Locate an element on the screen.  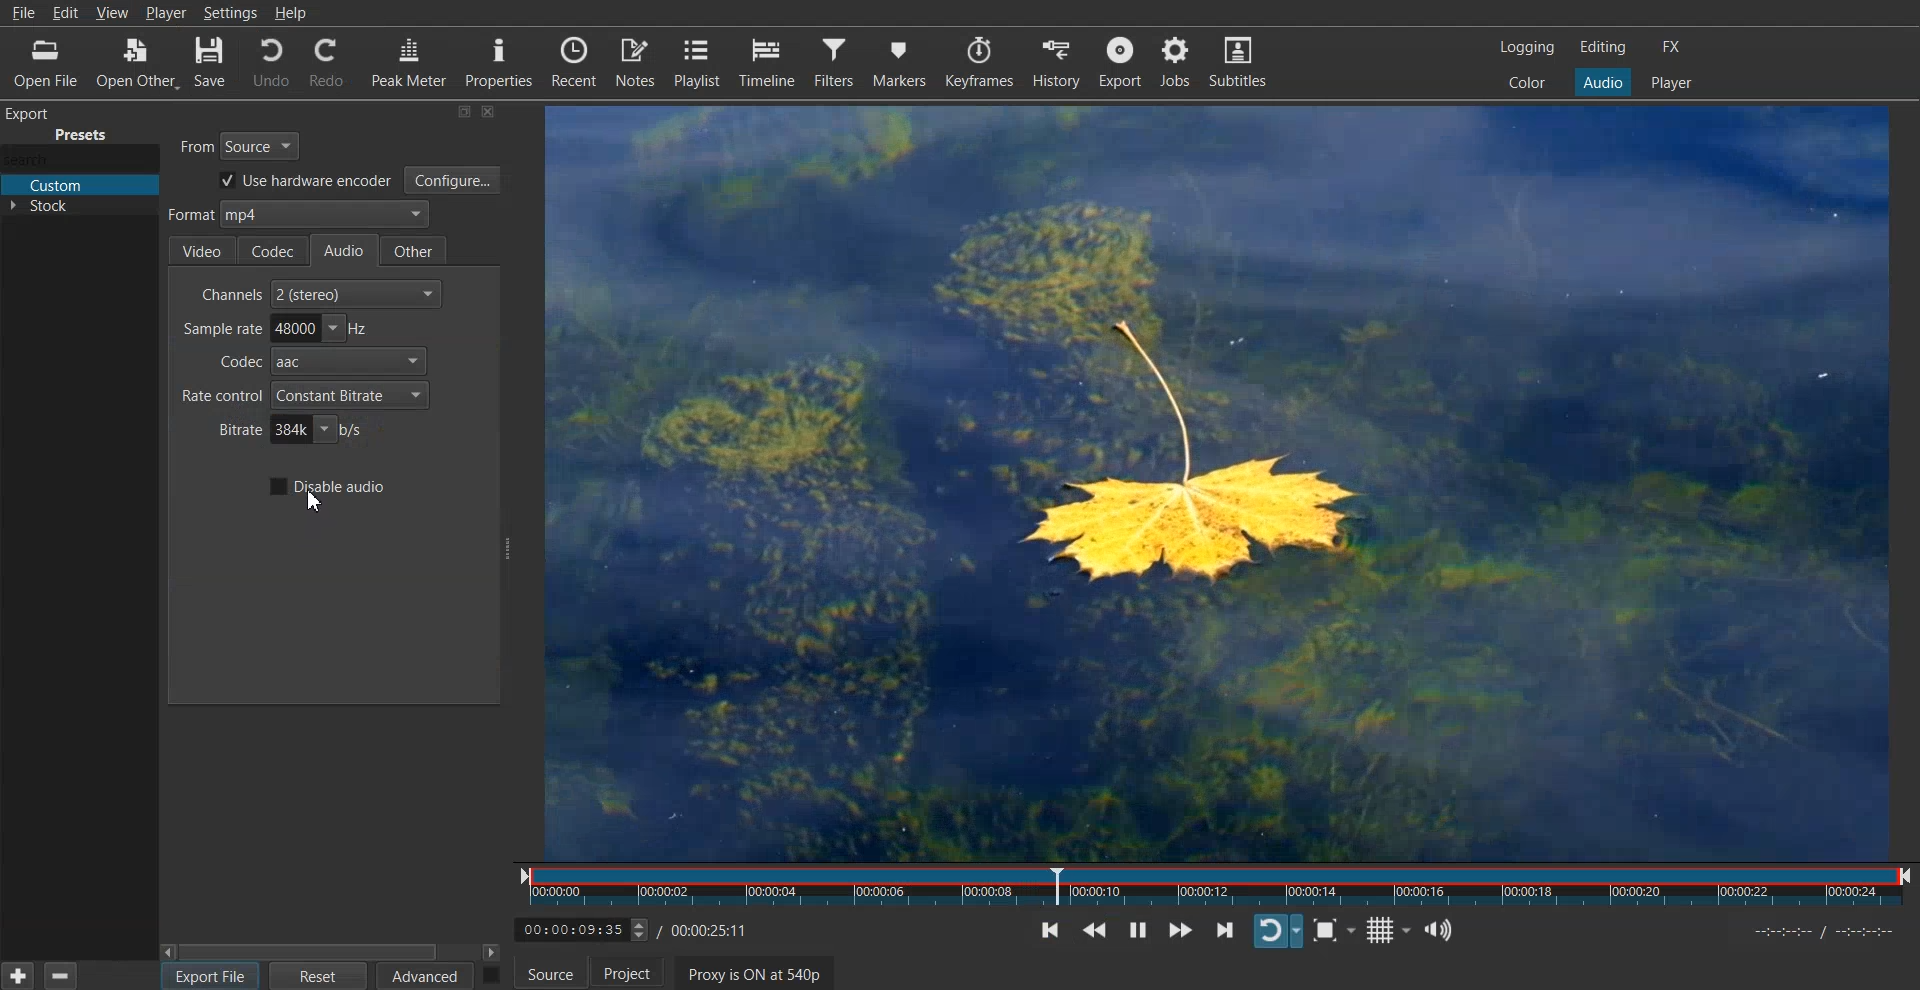
View is located at coordinates (114, 11).